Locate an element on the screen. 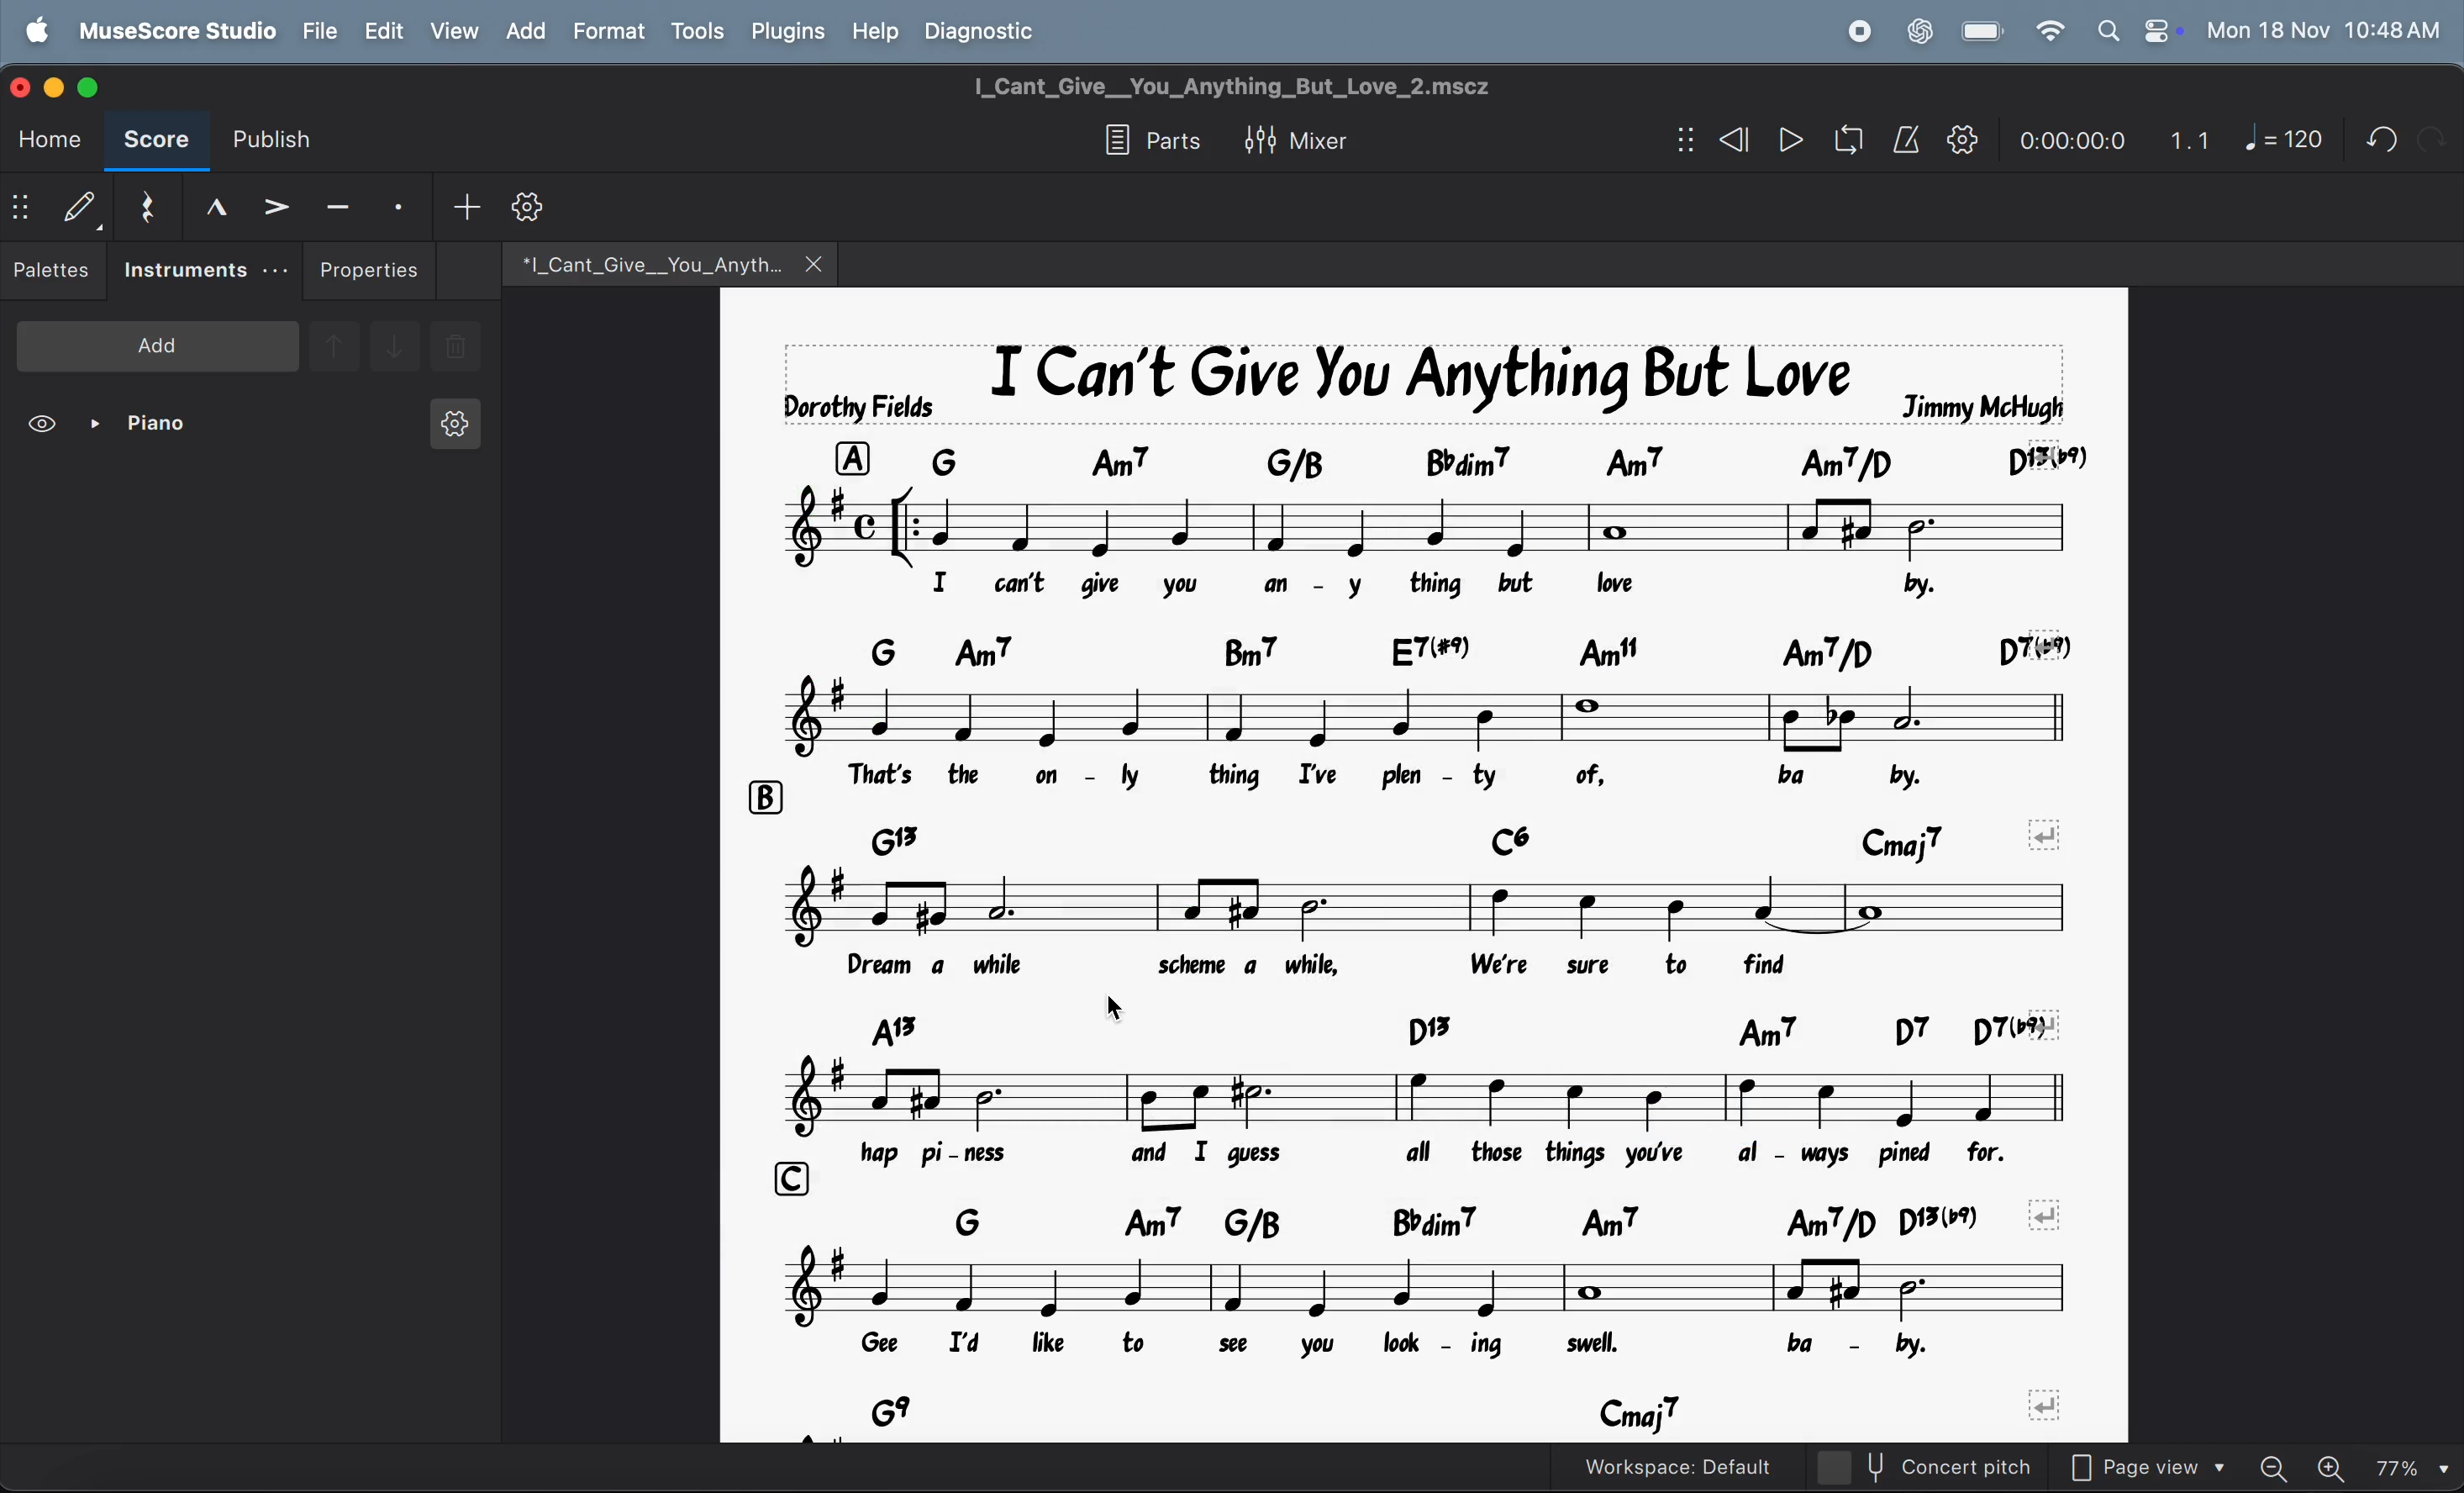 The image size is (2464, 1493). rows is located at coordinates (764, 792).